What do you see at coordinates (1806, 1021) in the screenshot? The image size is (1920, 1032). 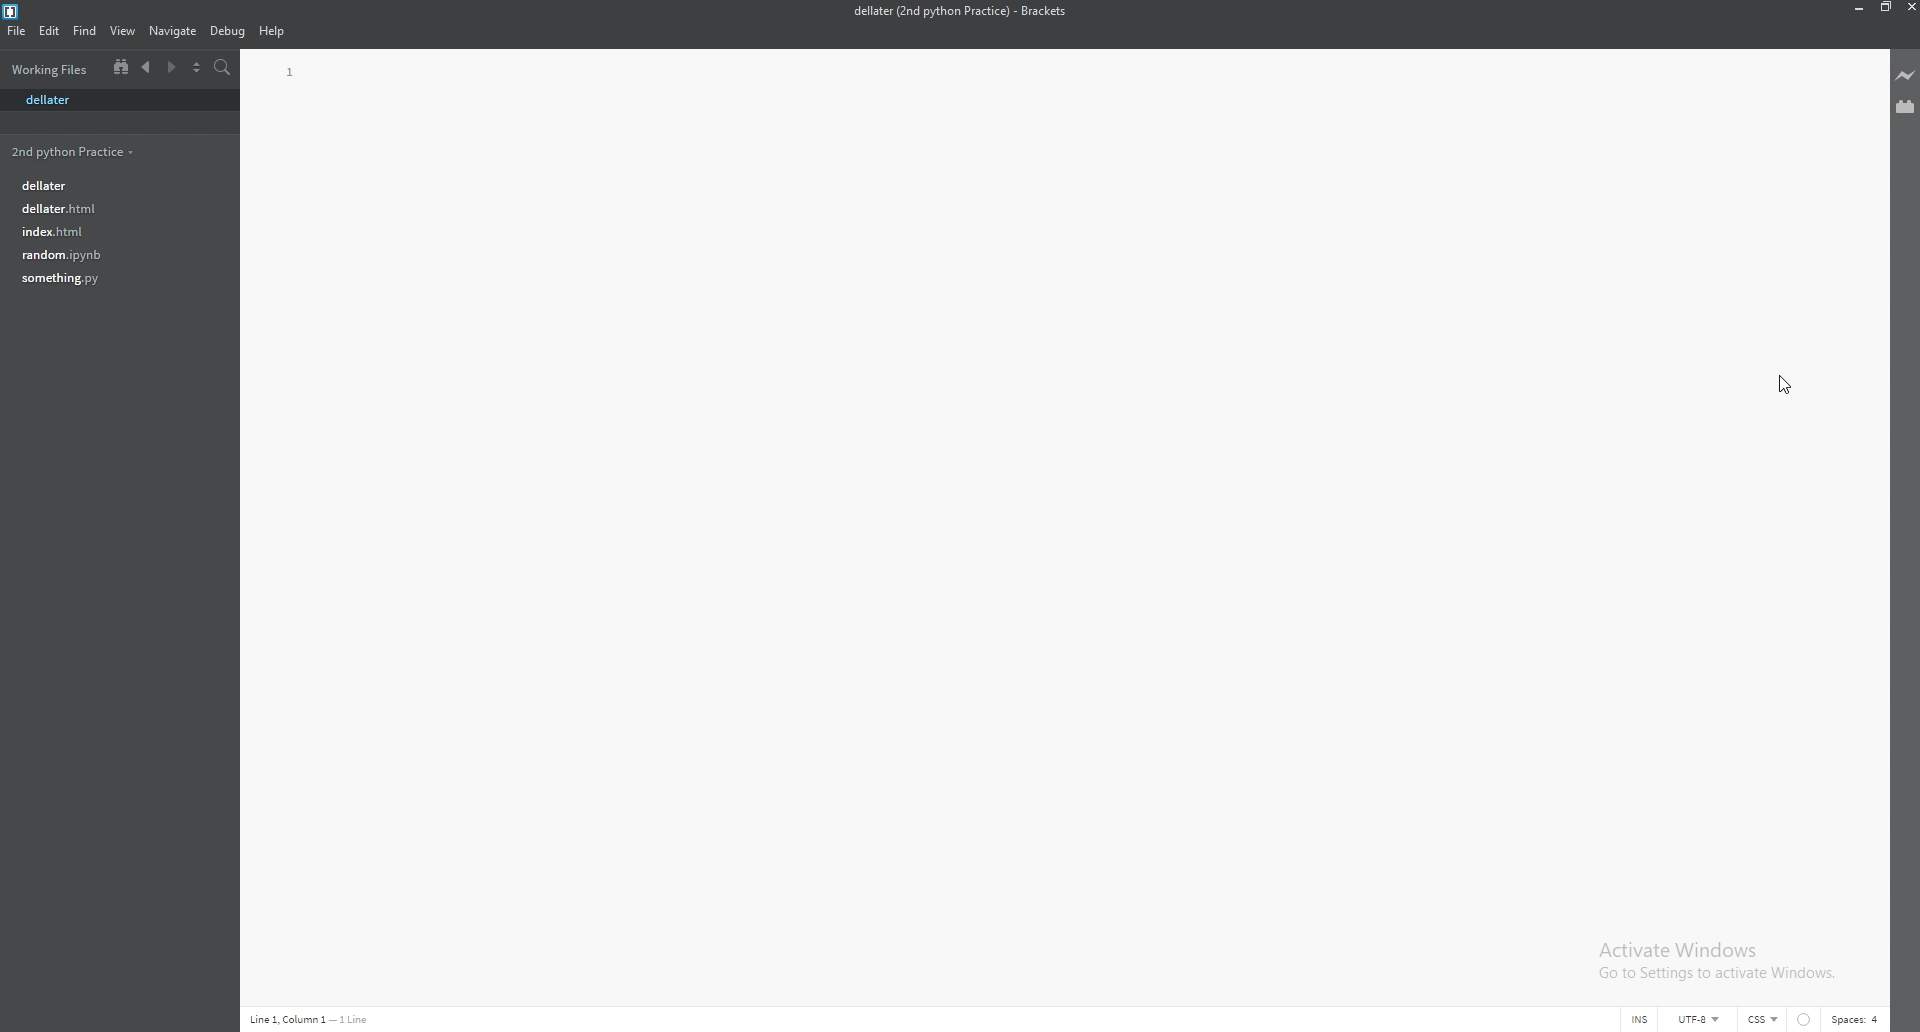 I see `linter` at bounding box center [1806, 1021].